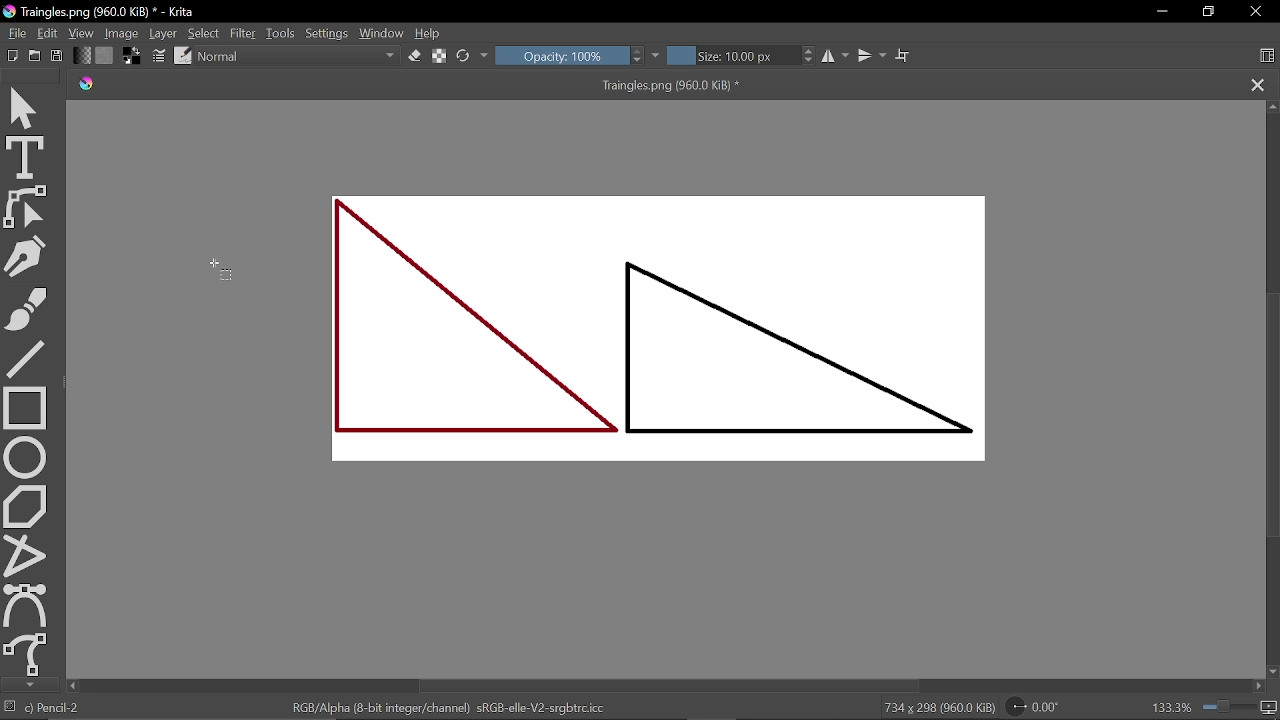 The width and height of the screenshot is (1280, 720). I want to click on Move left, so click(1258, 686).